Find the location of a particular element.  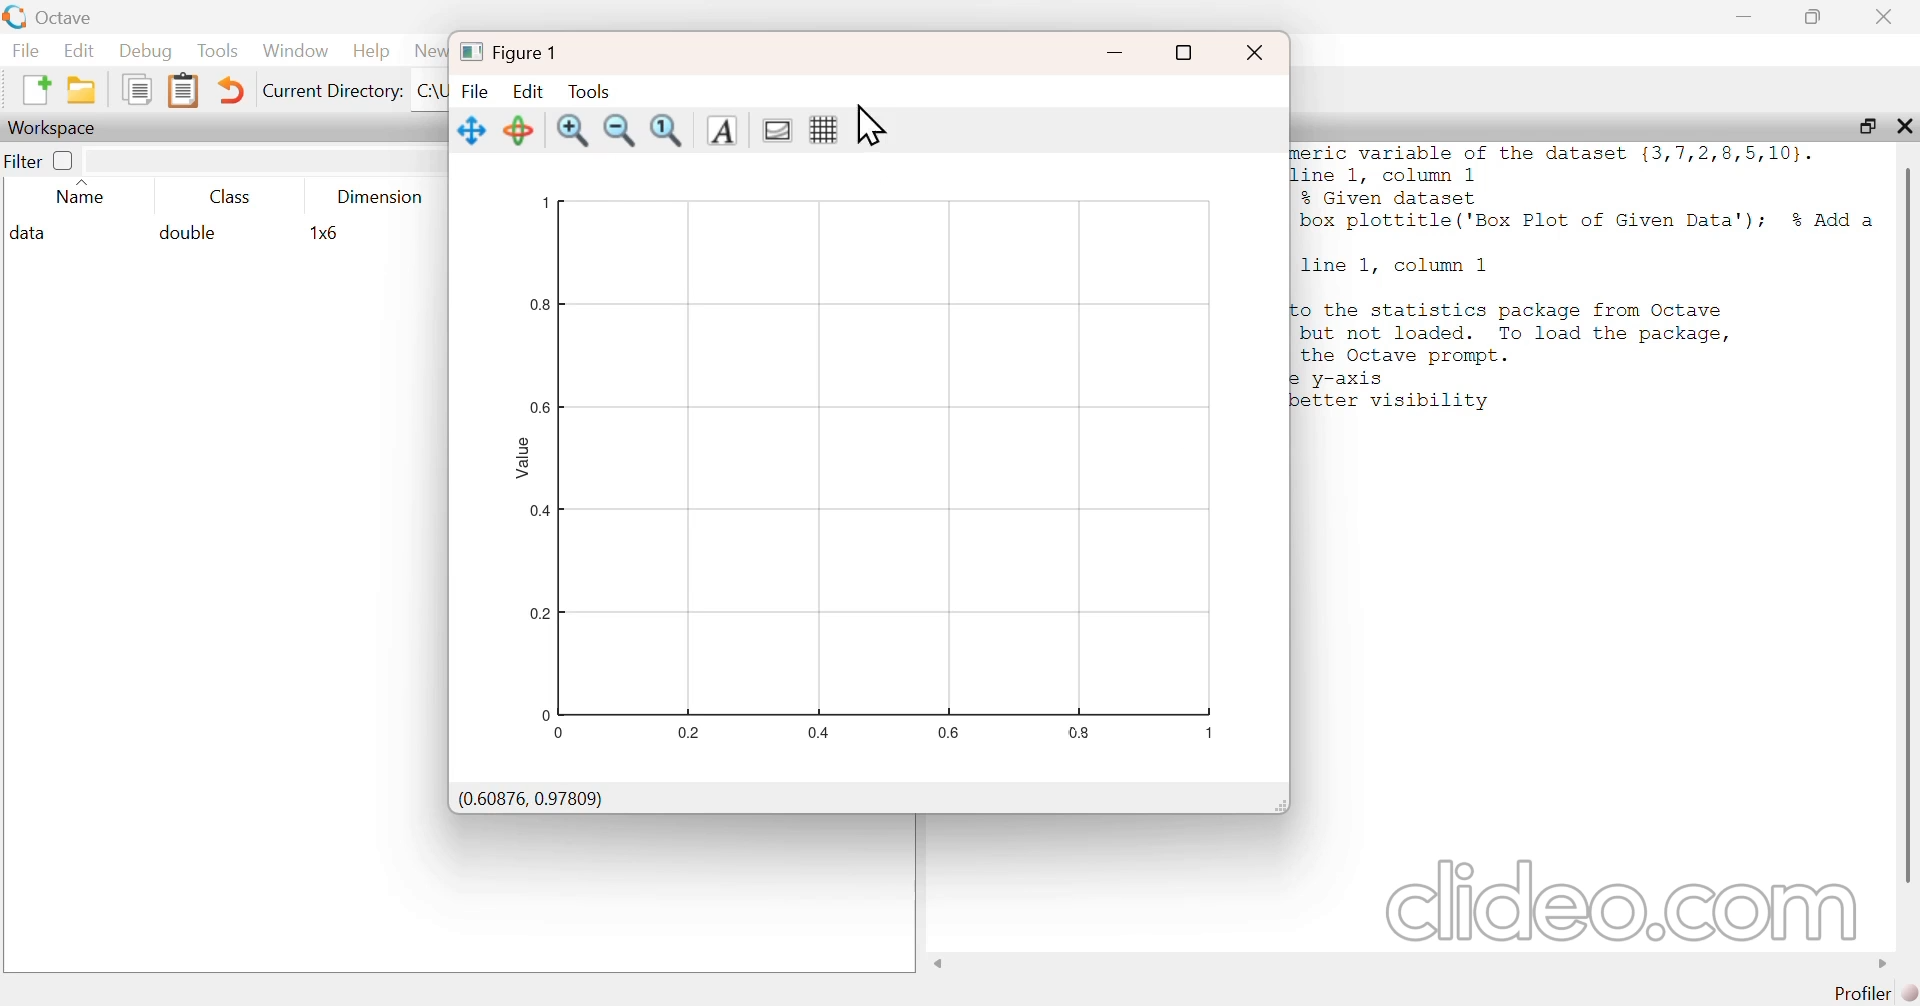

window is located at coordinates (297, 47).